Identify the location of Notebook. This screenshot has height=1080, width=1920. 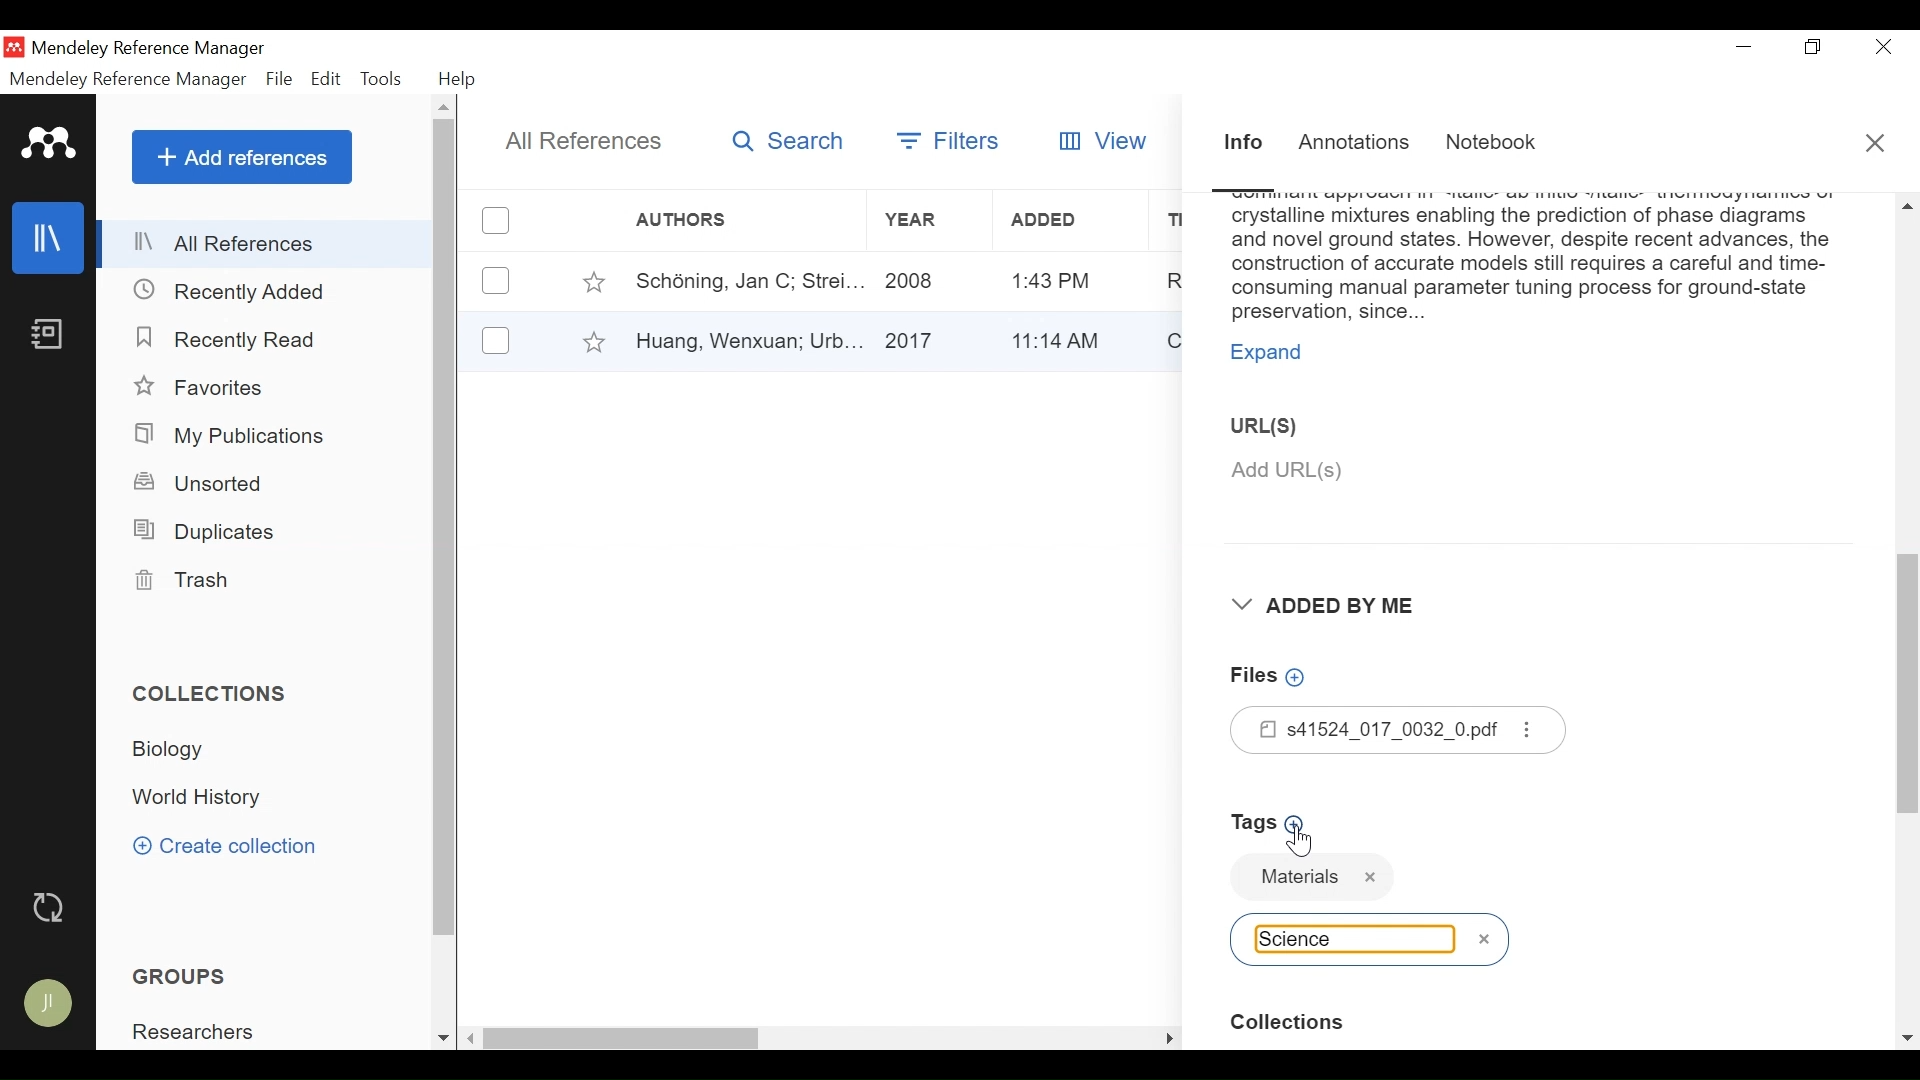
(47, 333).